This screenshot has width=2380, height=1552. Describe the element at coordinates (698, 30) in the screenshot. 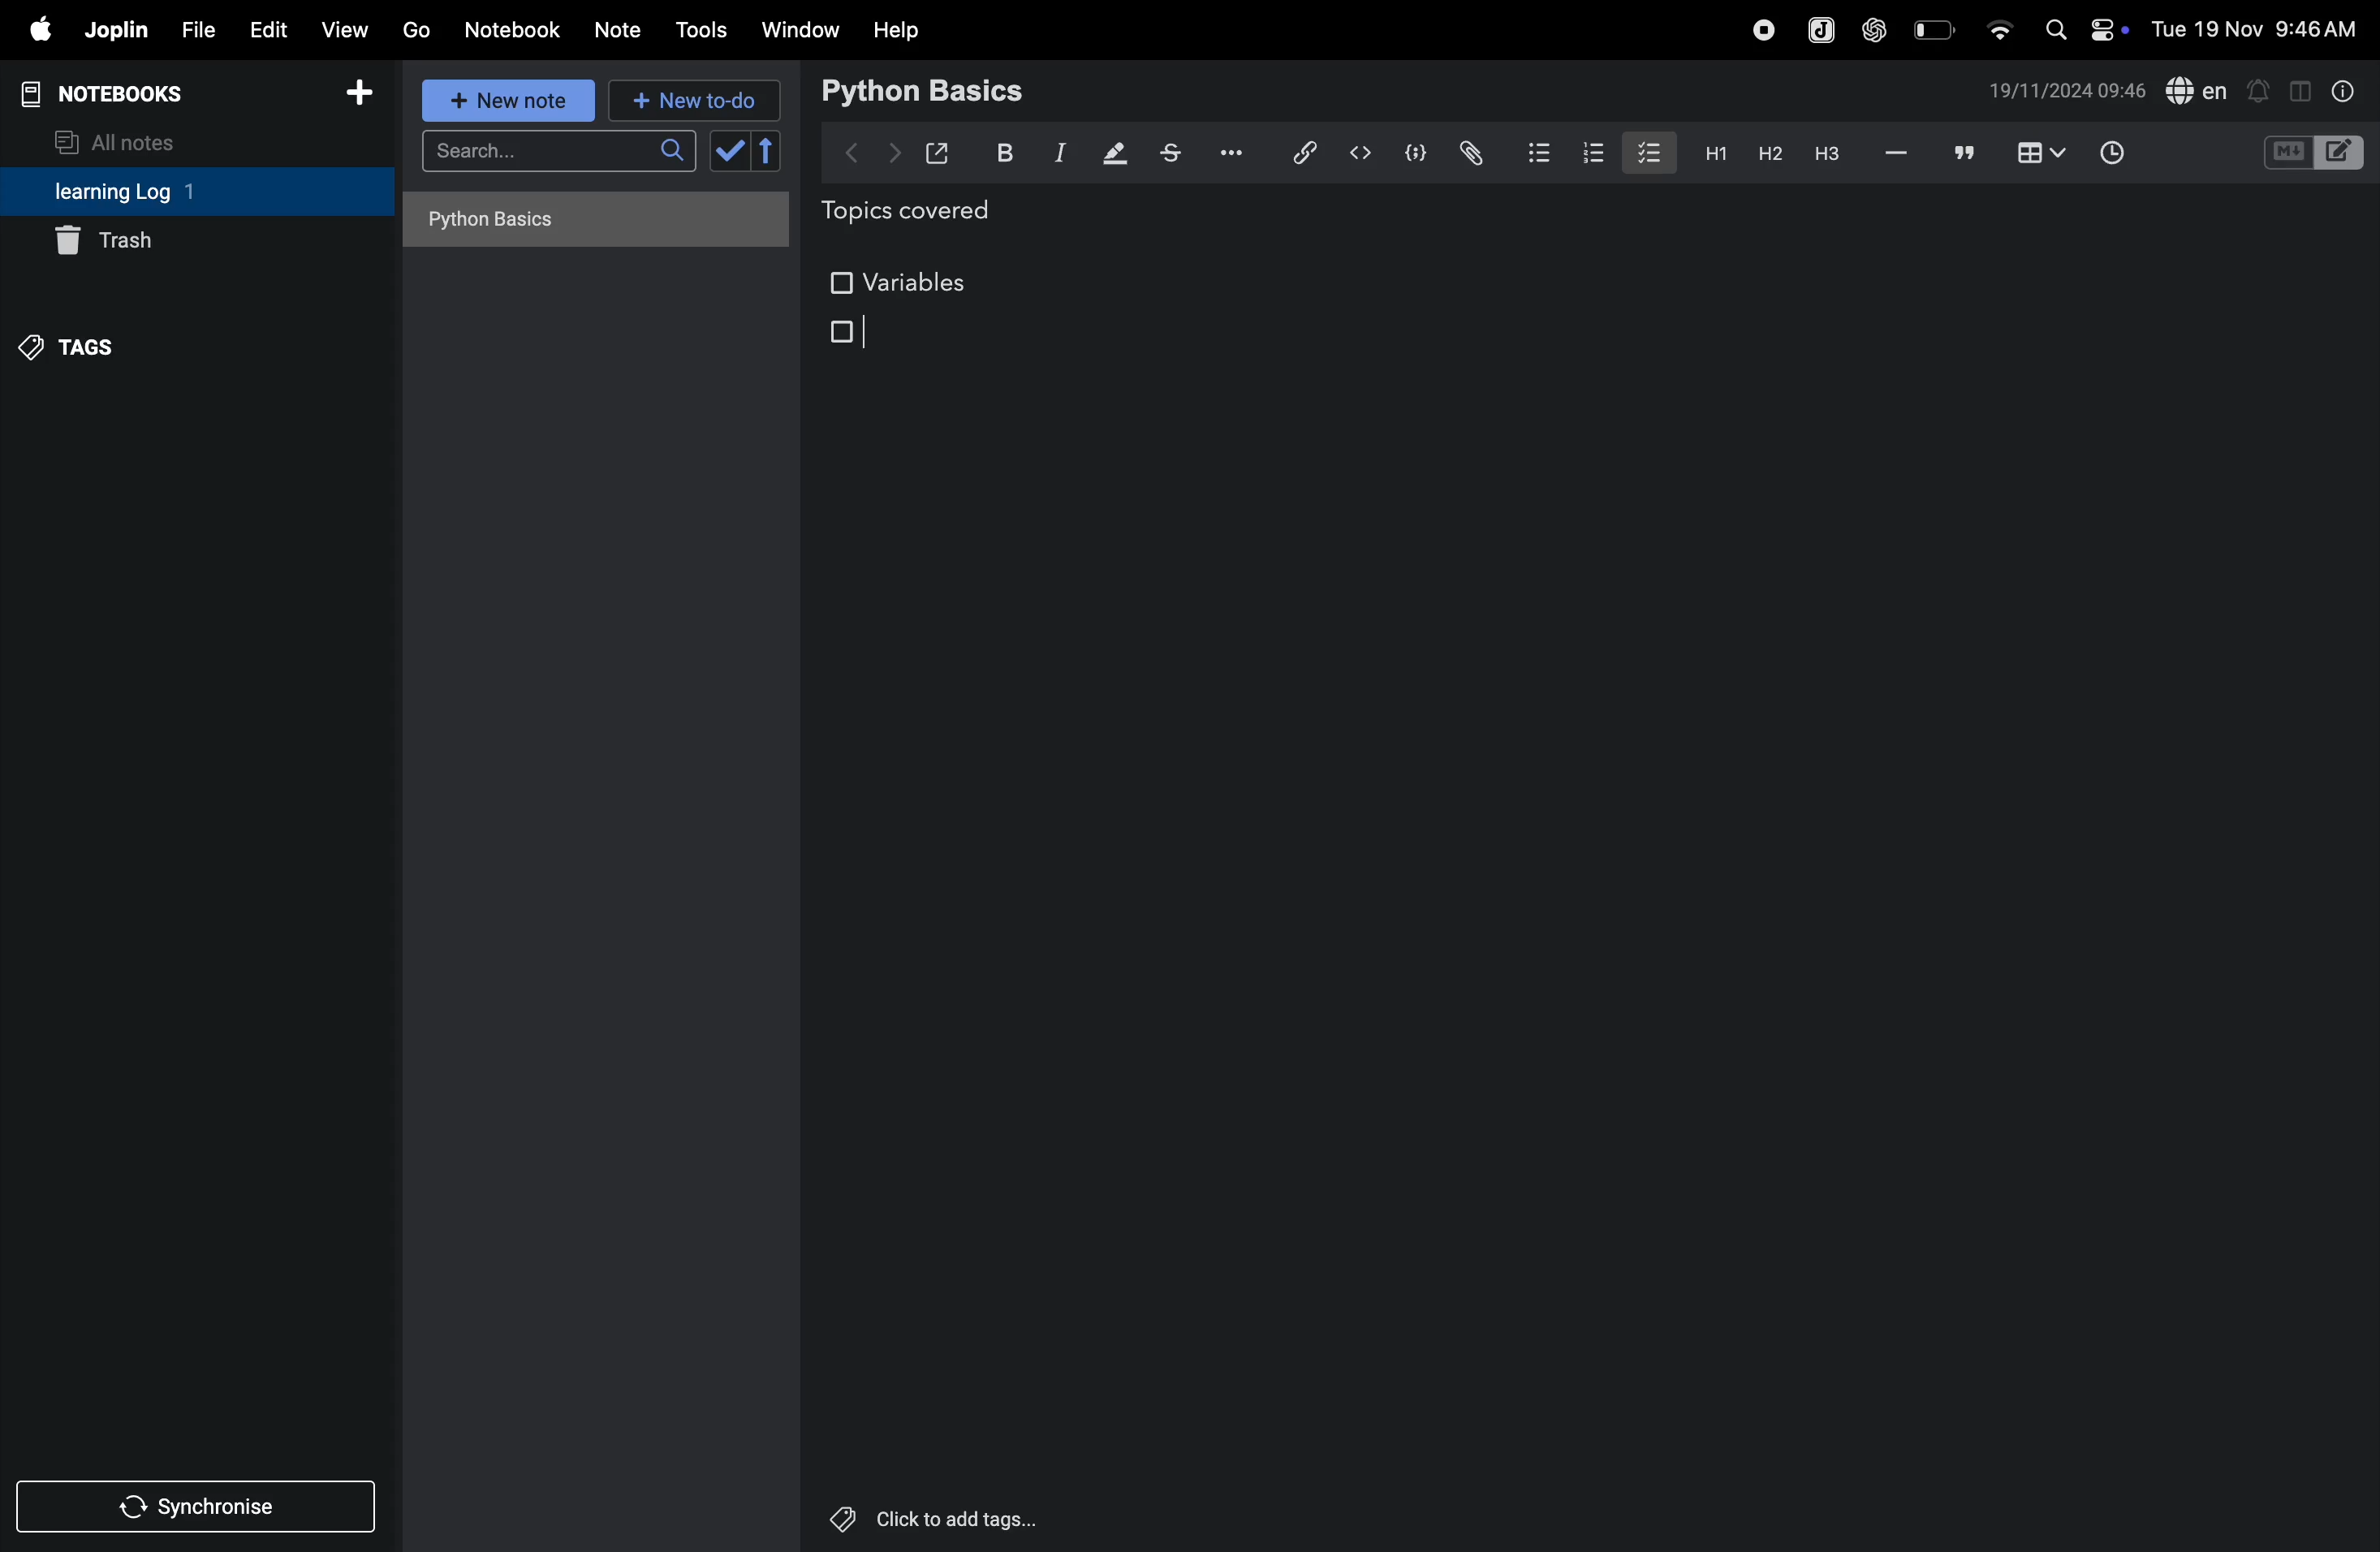

I see `tools` at that location.